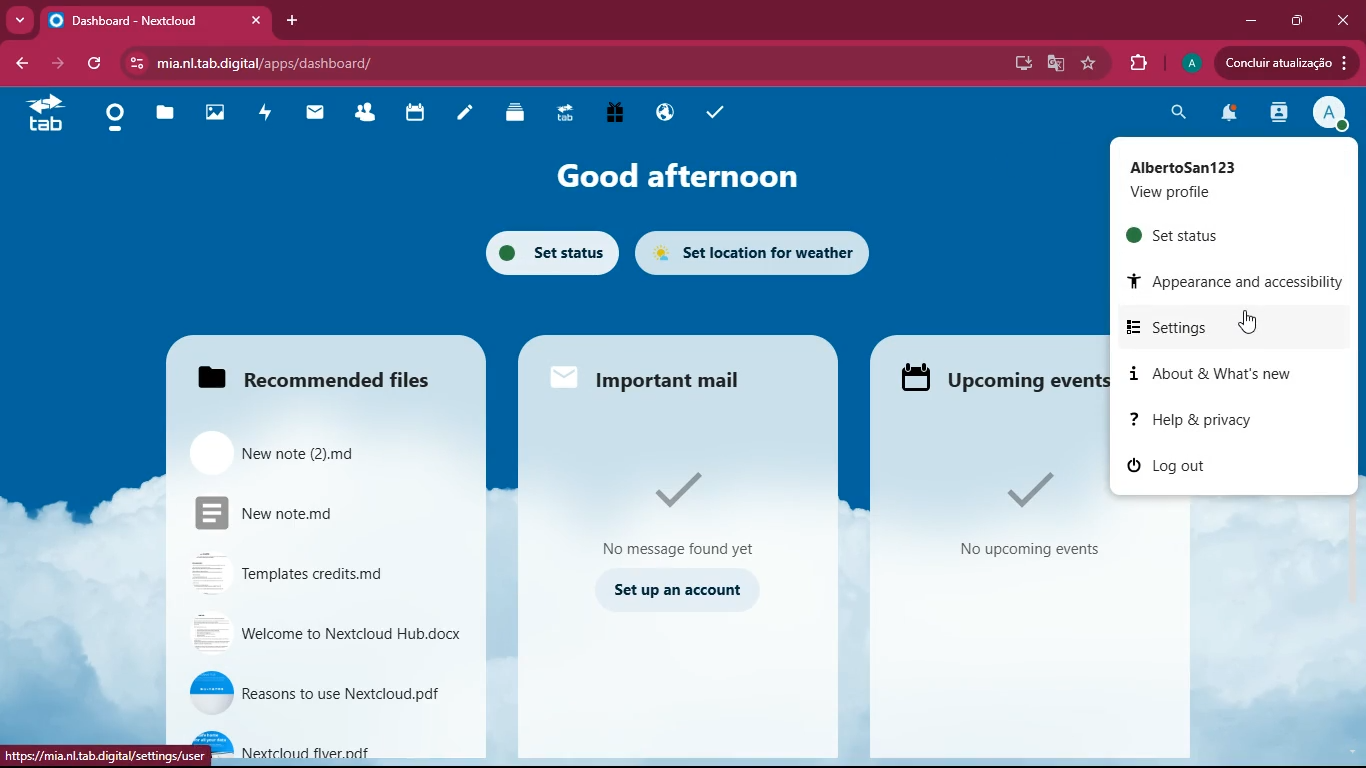 This screenshot has width=1366, height=768. I want to click on notifications, so click(1227, 115).